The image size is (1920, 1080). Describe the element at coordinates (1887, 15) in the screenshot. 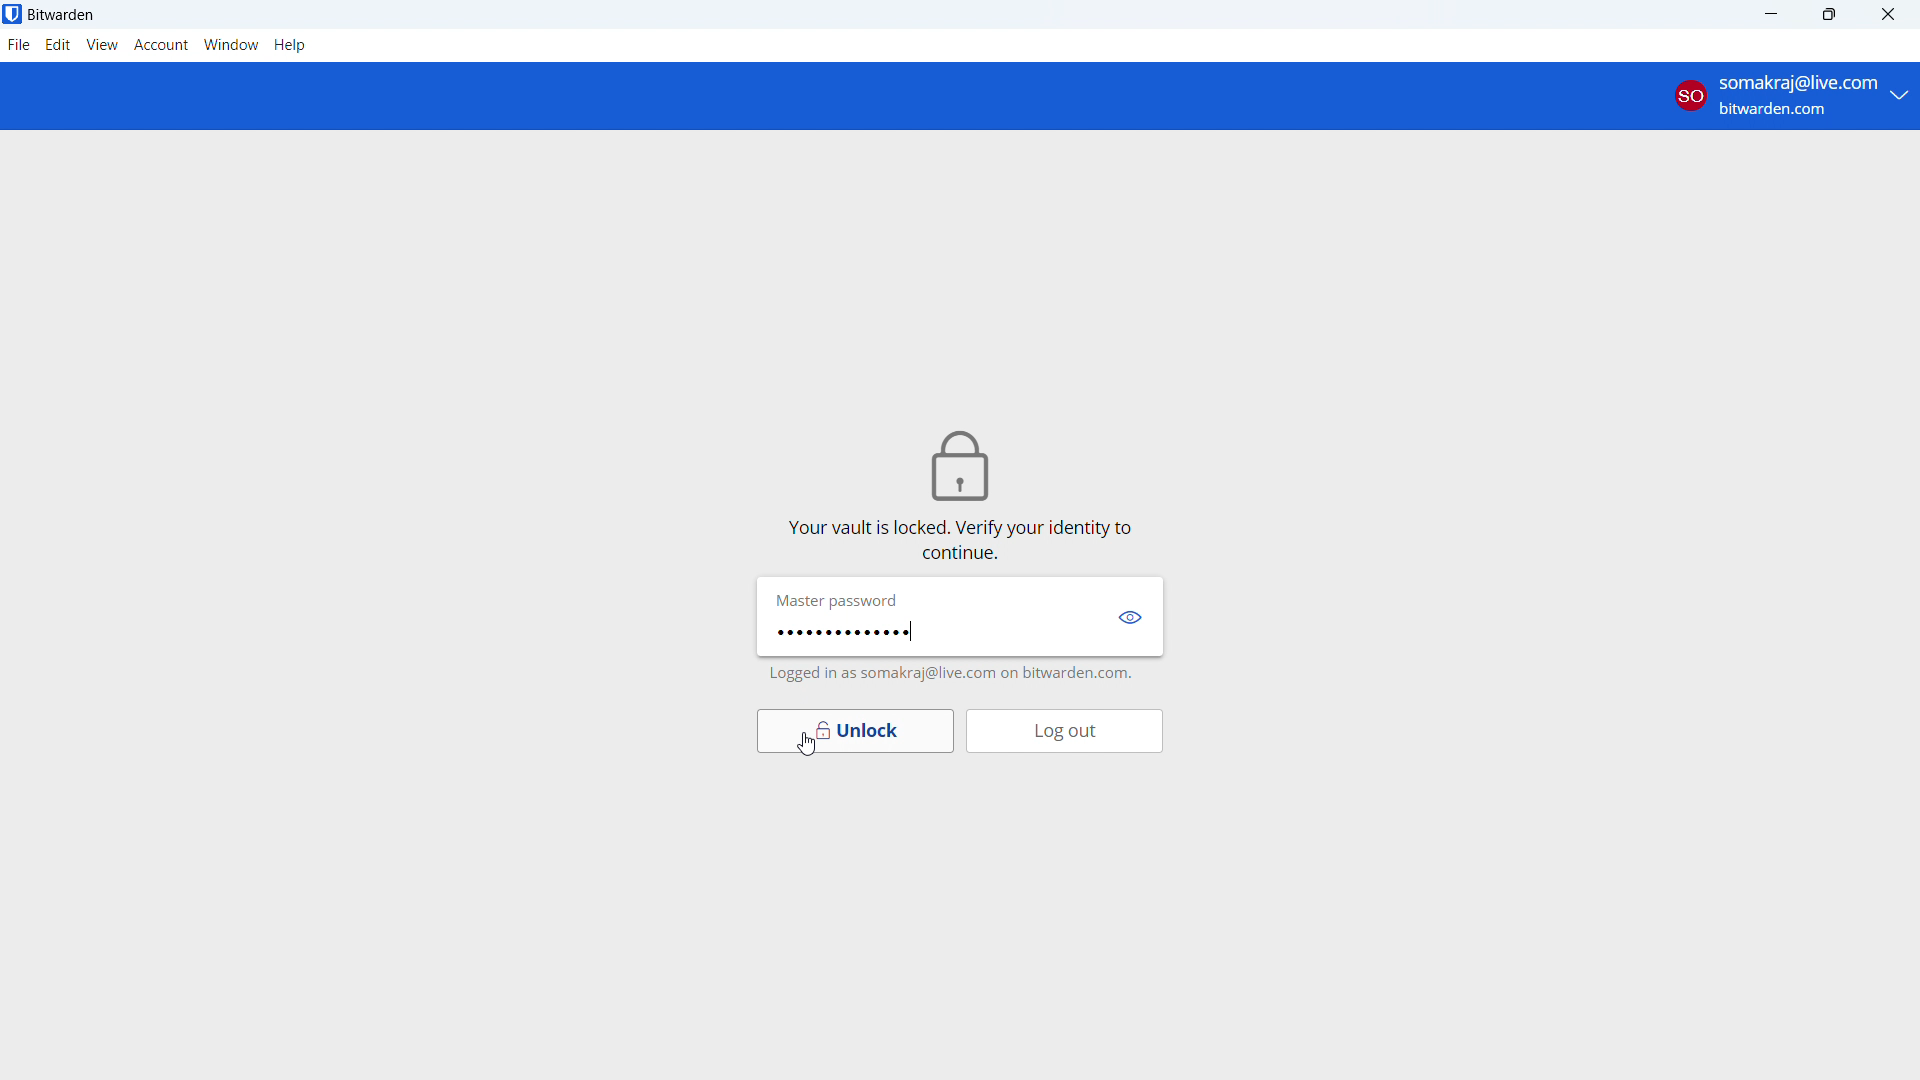

I see `close` at that location.